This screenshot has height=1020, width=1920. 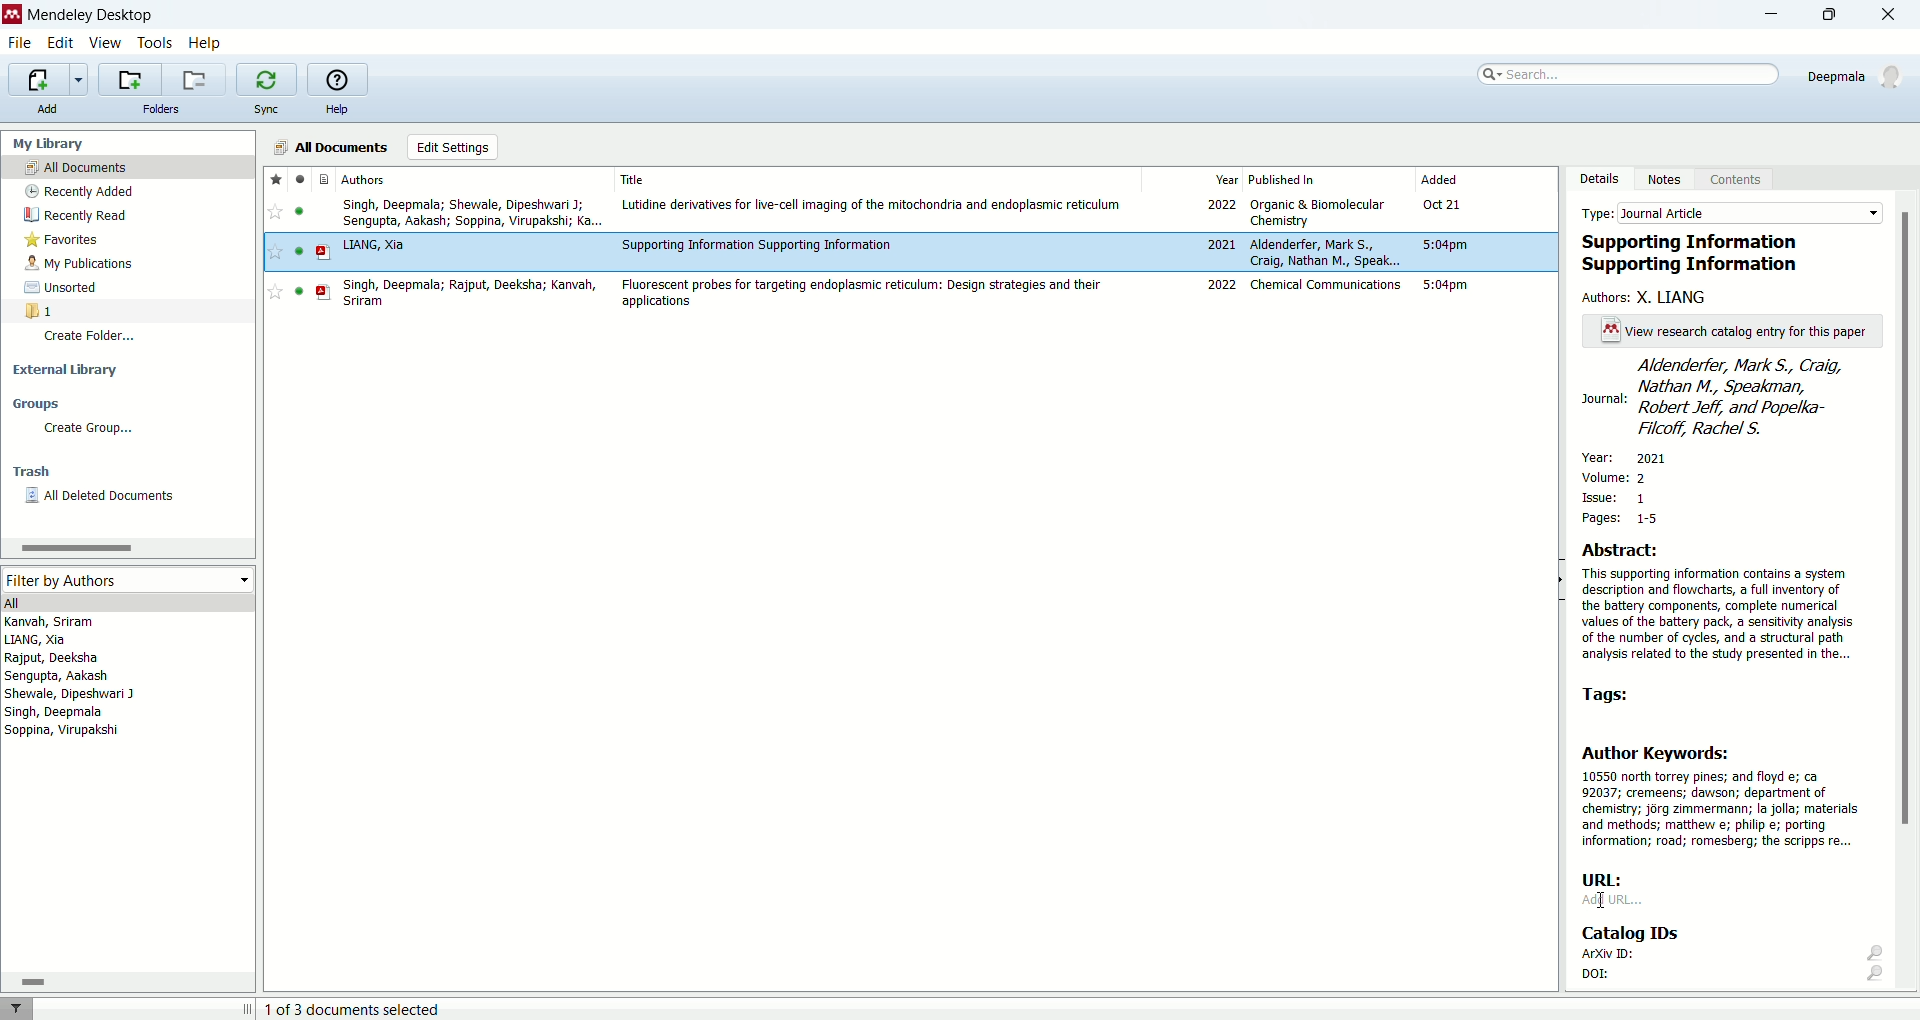 I want to click on horizontal scroll bar, so click(x=126, y=547).